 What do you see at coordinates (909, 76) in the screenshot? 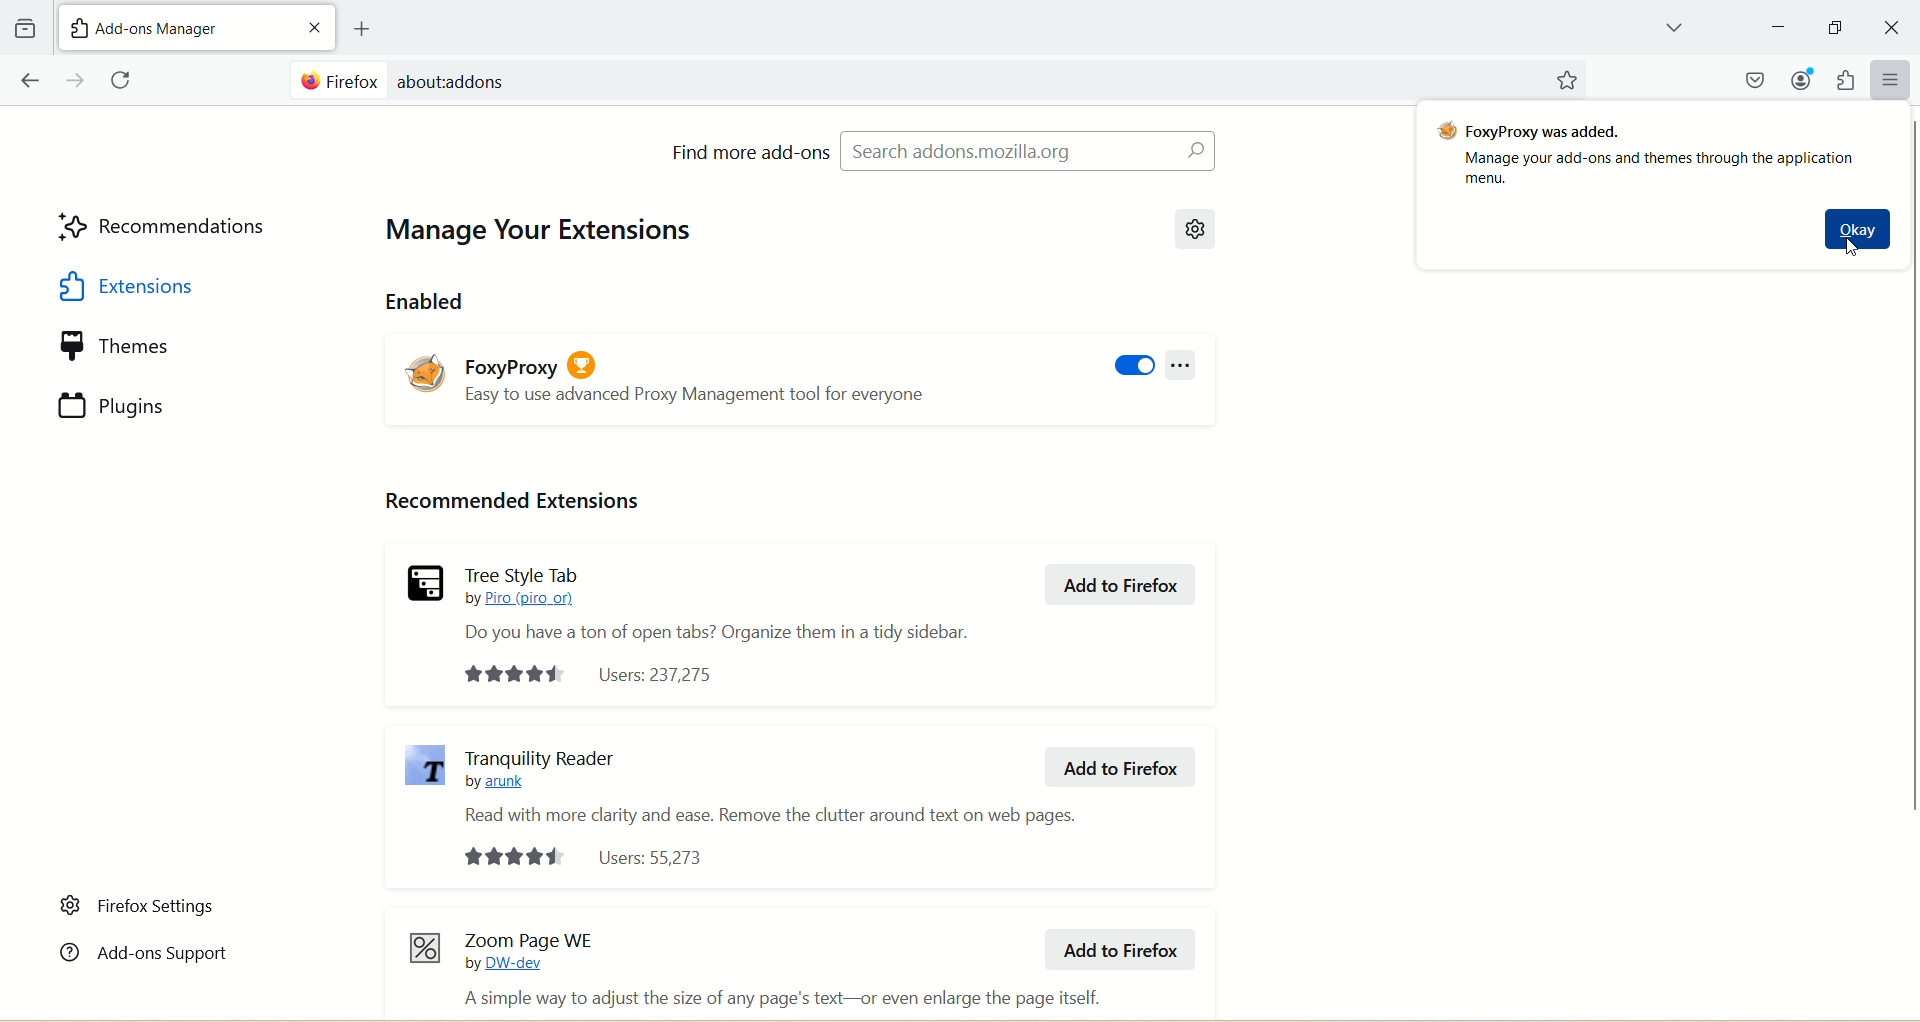
I see `Search bar` at bounding box center [909, 76].